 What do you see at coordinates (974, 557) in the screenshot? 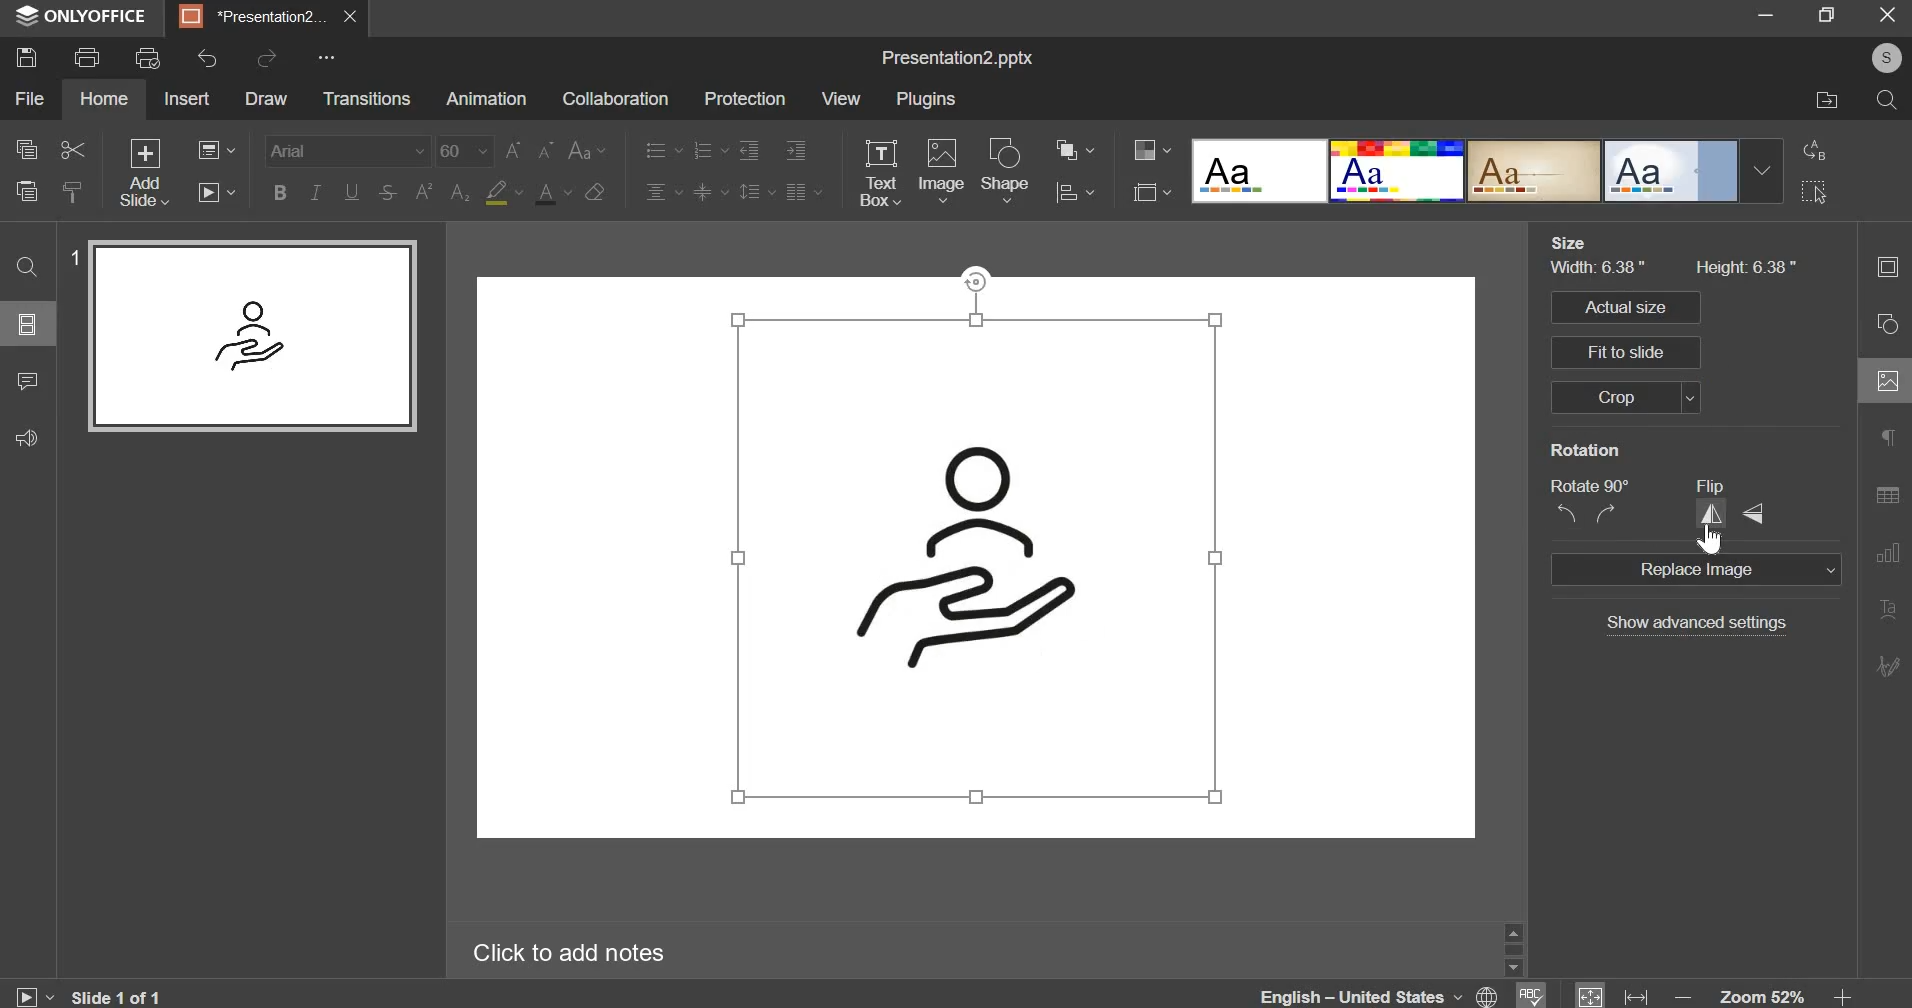
I see `slide` at bounding box center [974, 557].